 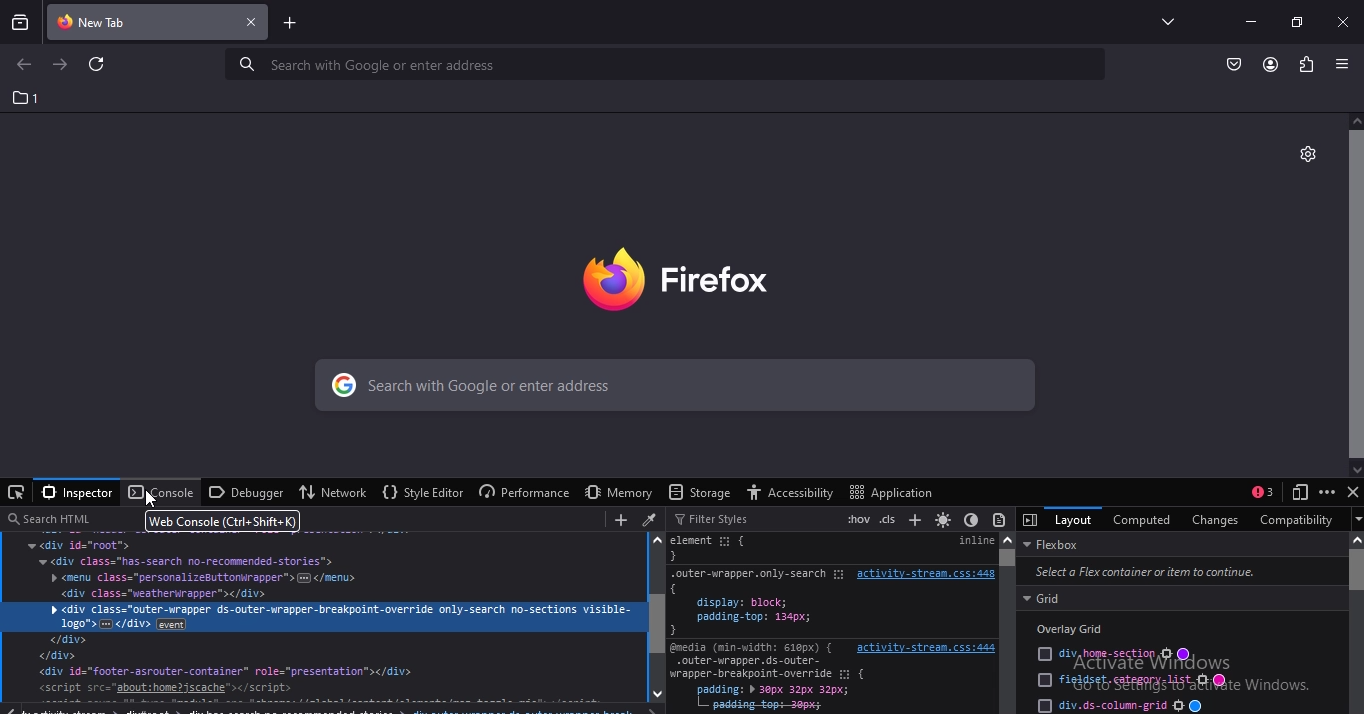 What do you see at coordinates (619, 491) in the screenshot?
I see `memory` at bounding box center [619, 491].